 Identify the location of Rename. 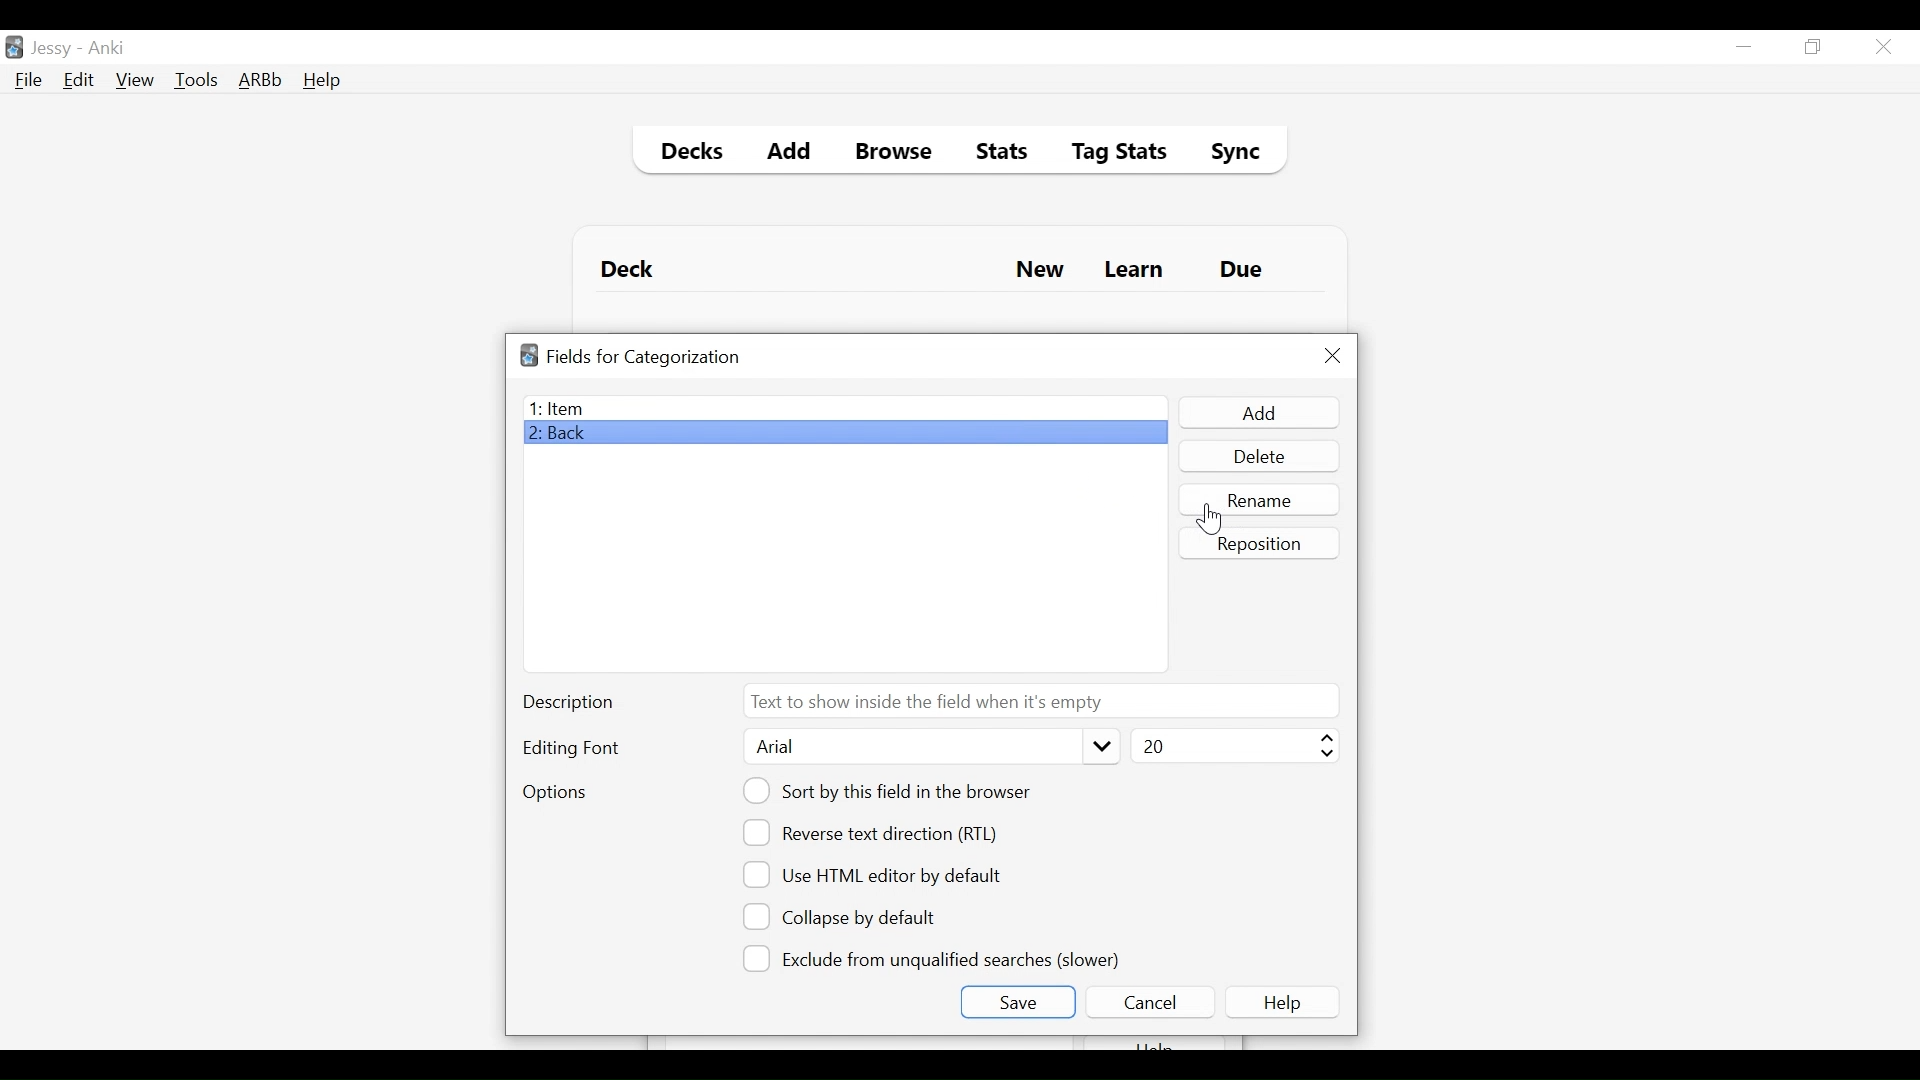
(1261, 499).